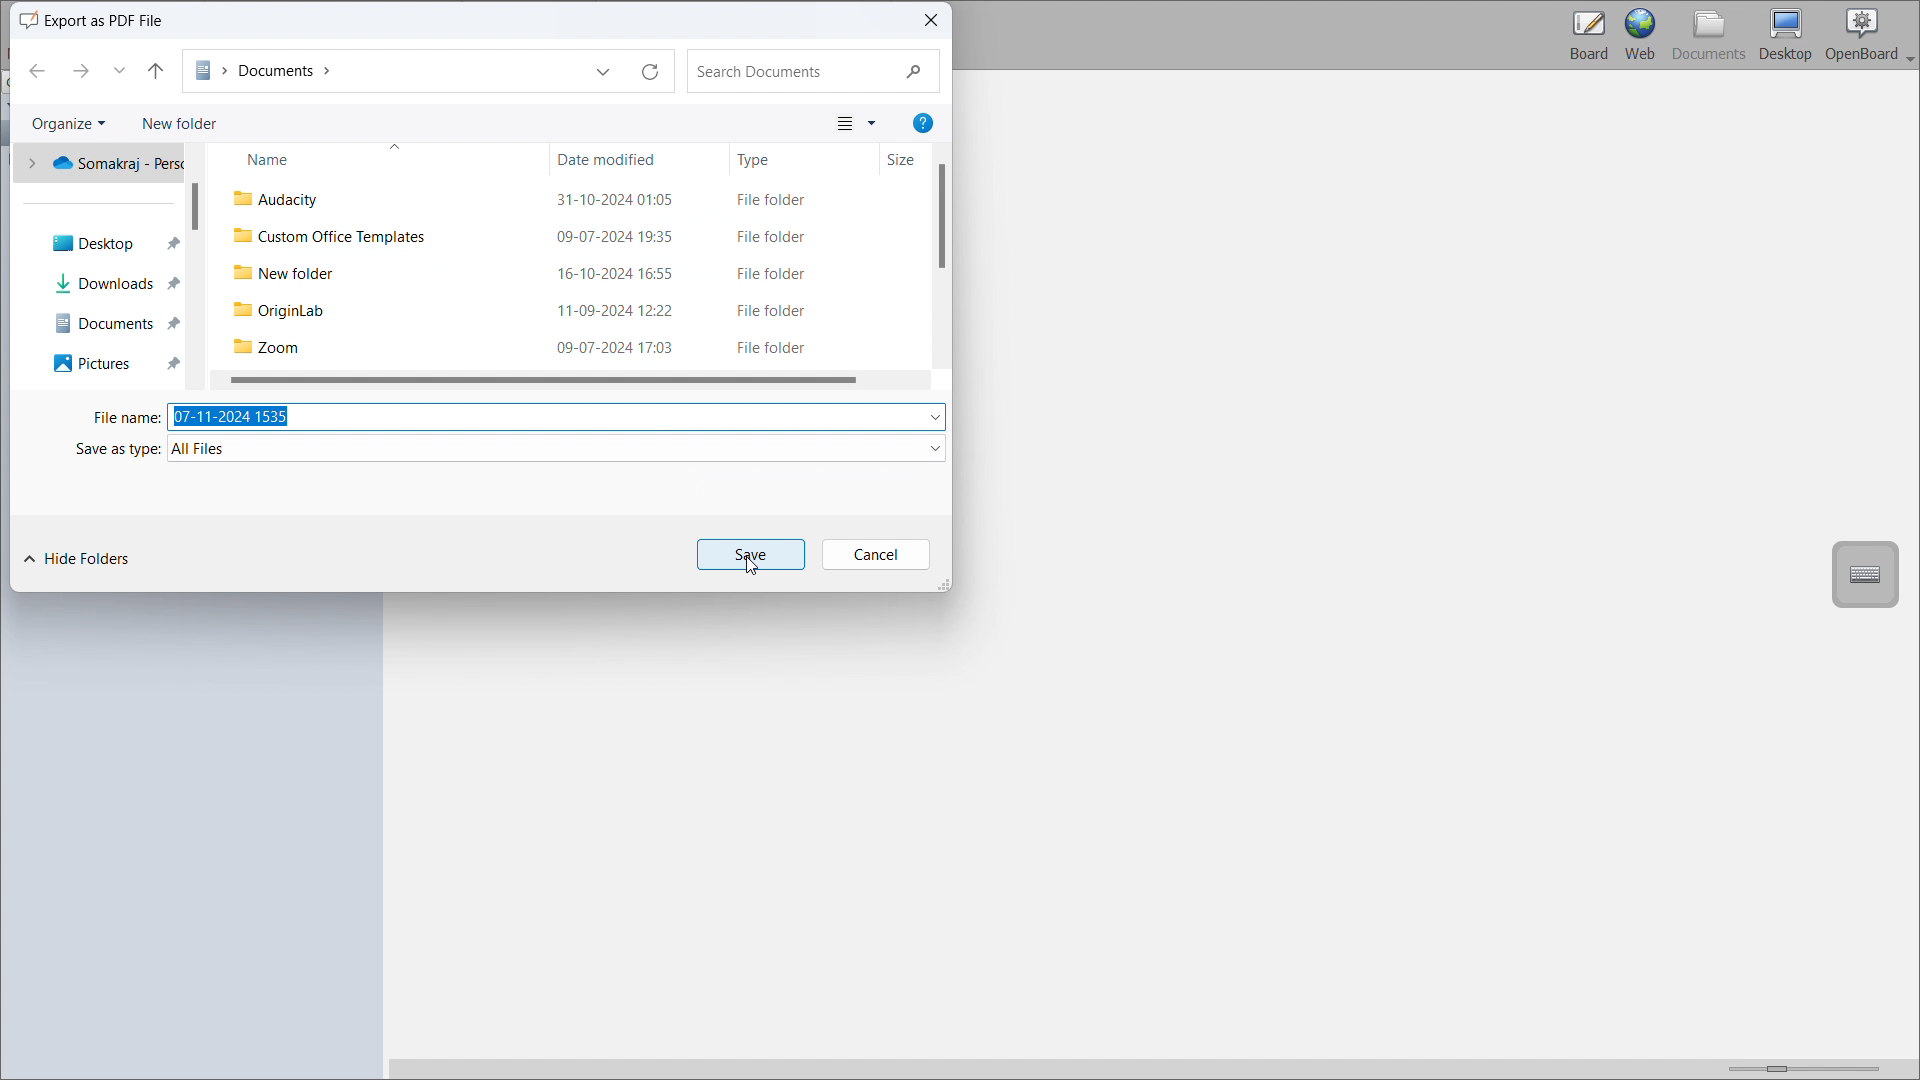 This screenshot has width=1920, height=1080. Describe the element at coordinates (930, 21) in the screenshot. I see `close` at that location.